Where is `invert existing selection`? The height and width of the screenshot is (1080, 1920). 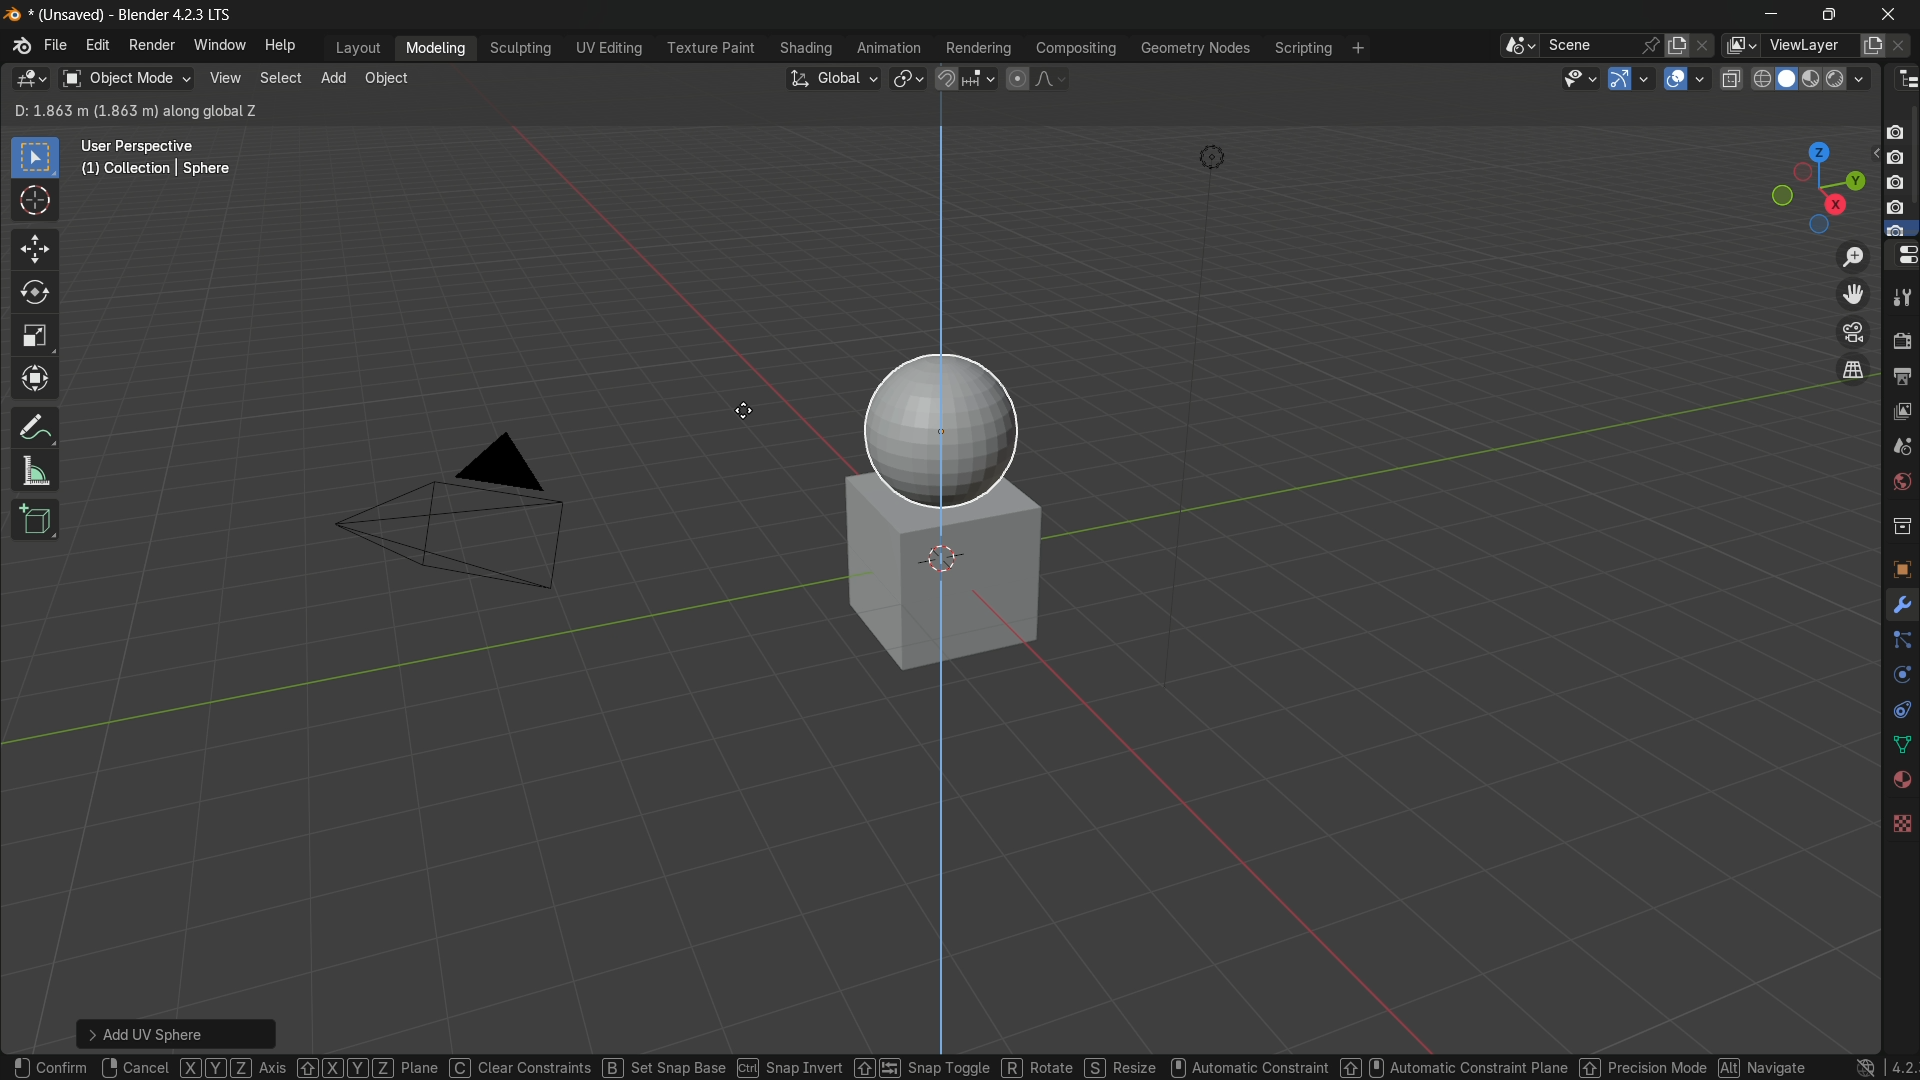
invert existing selection is located at coordinates (100, 110).